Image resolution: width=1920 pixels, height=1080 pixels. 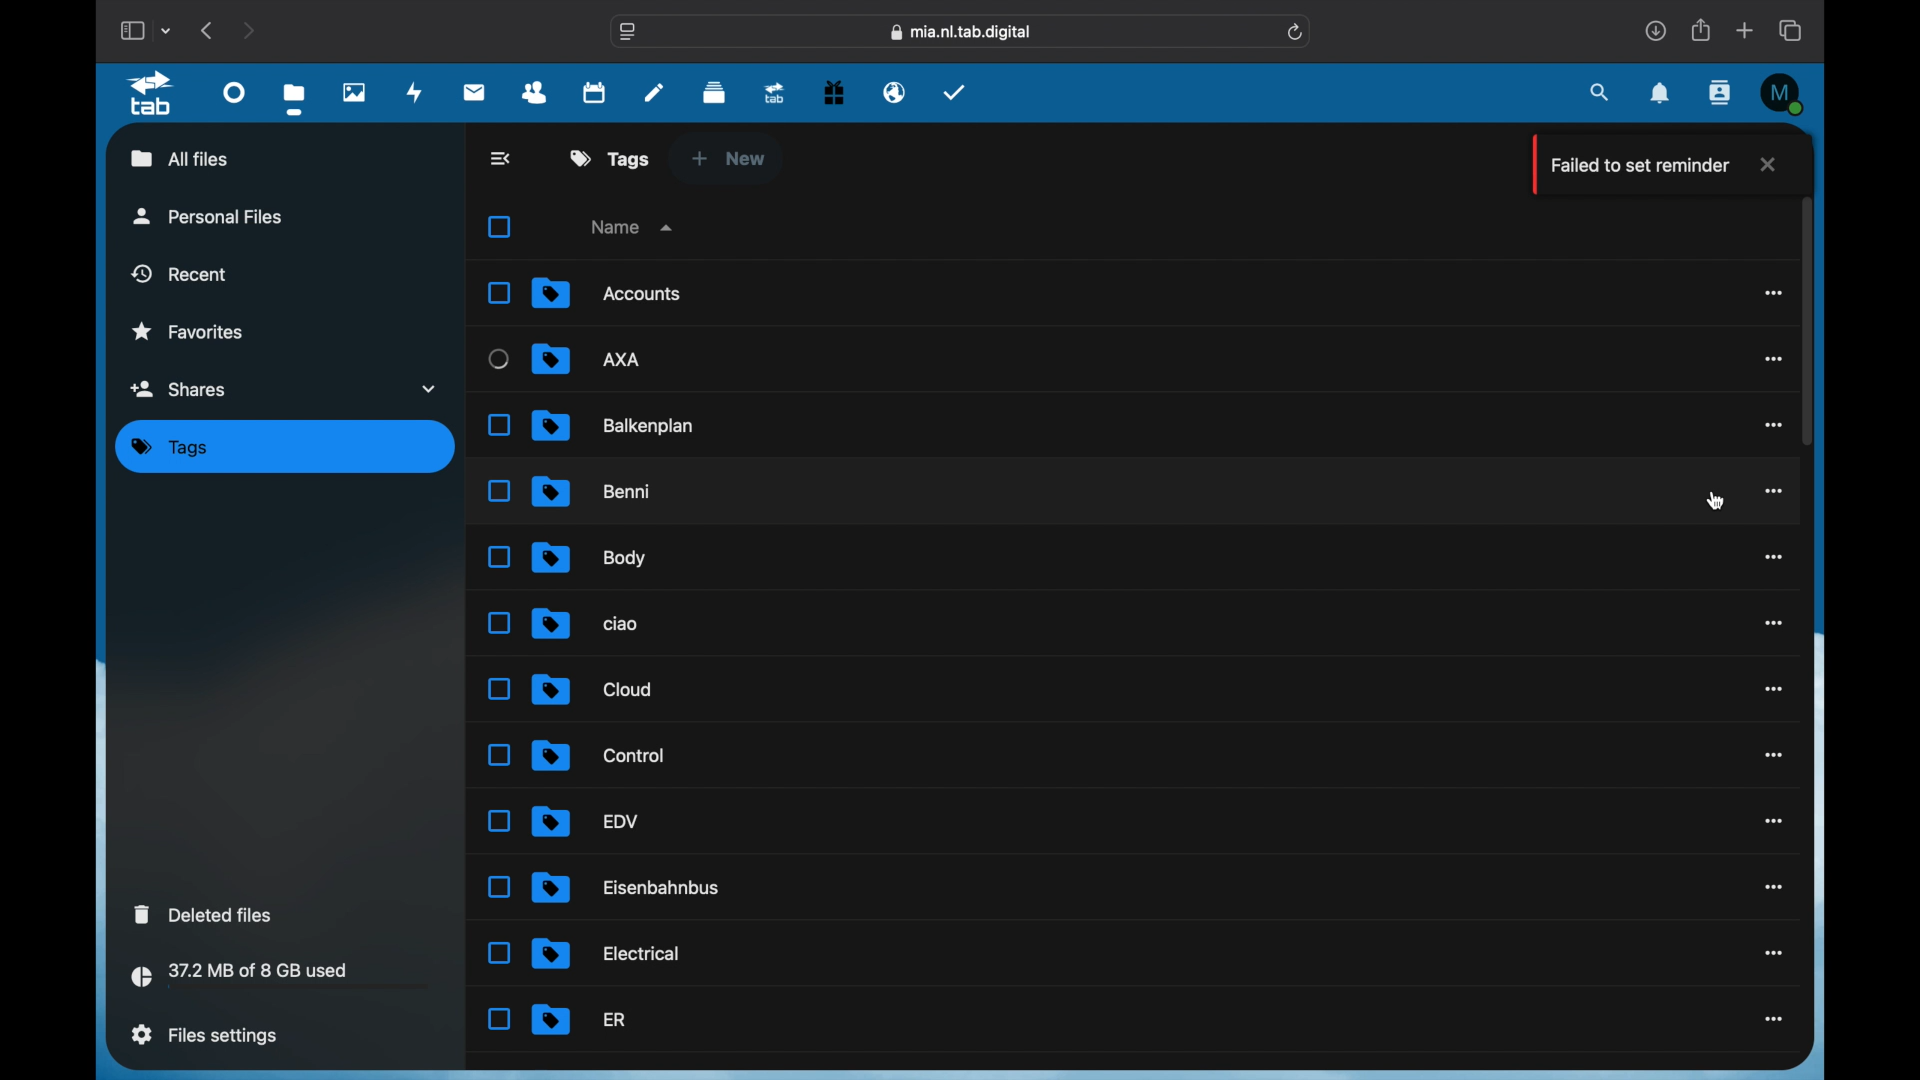 What do you see at coordinates (500, 292) in the screenshot?
I see `Unselected Checkbox` at bounding box center [500, 292].